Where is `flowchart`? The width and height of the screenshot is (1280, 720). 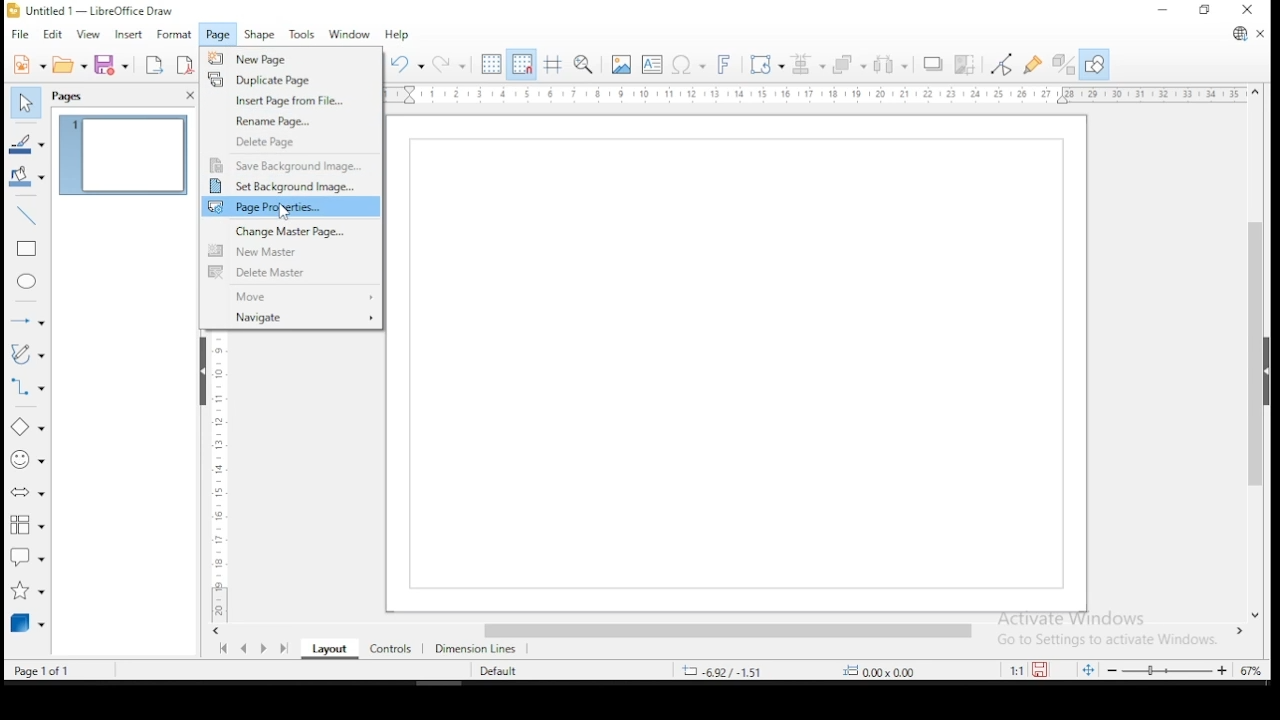 flowchart is located at coordinates (27, 527).